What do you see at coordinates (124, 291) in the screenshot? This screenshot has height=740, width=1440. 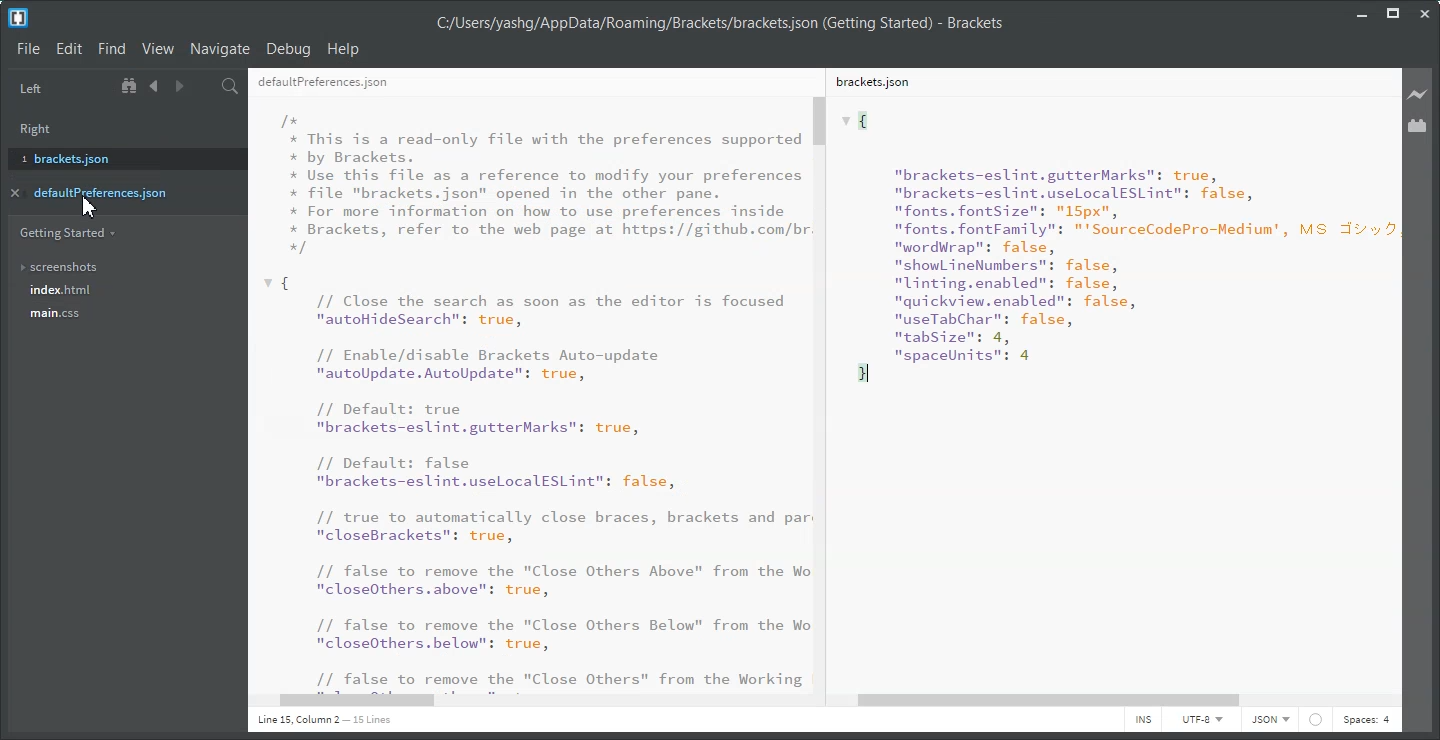 I see `index.html` at bounding box center [124, 291].